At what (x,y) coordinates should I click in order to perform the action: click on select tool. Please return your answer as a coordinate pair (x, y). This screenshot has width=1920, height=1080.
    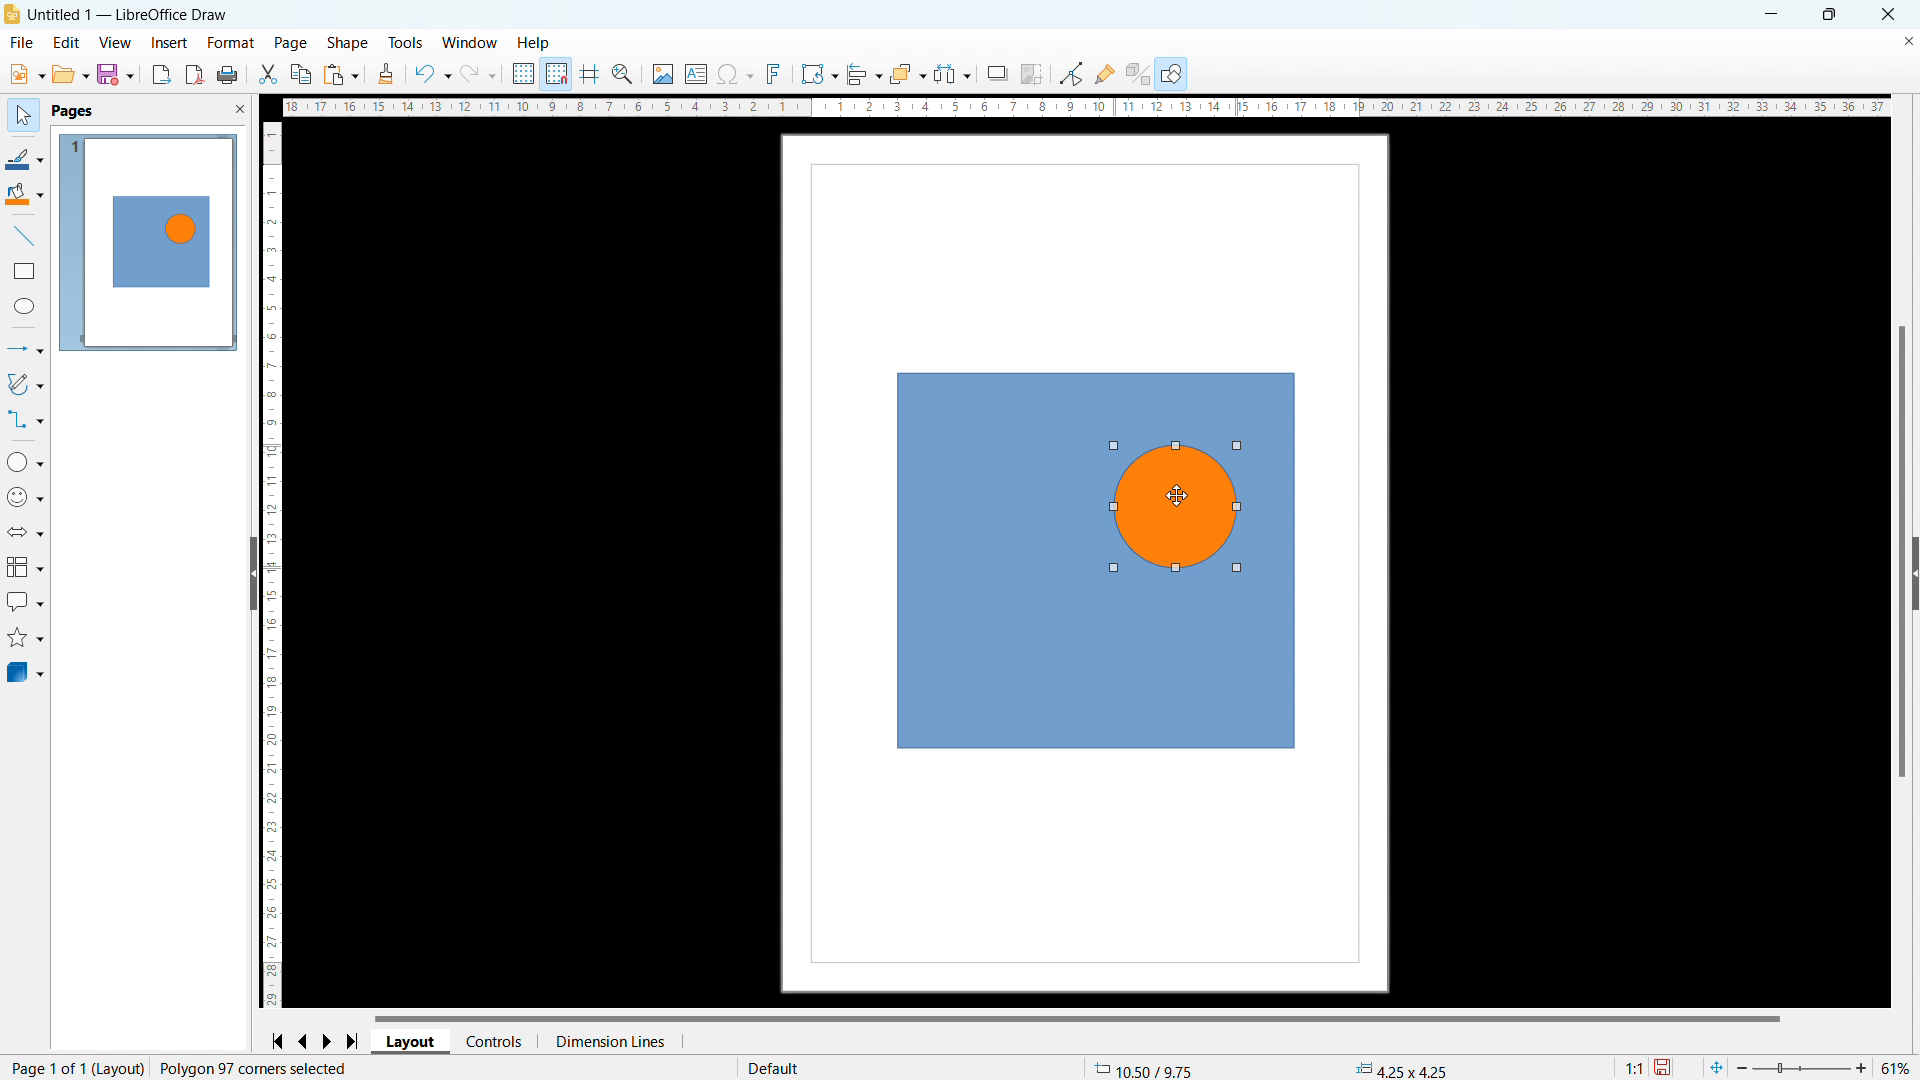
    Looking at the image, I should click on (22, 114).